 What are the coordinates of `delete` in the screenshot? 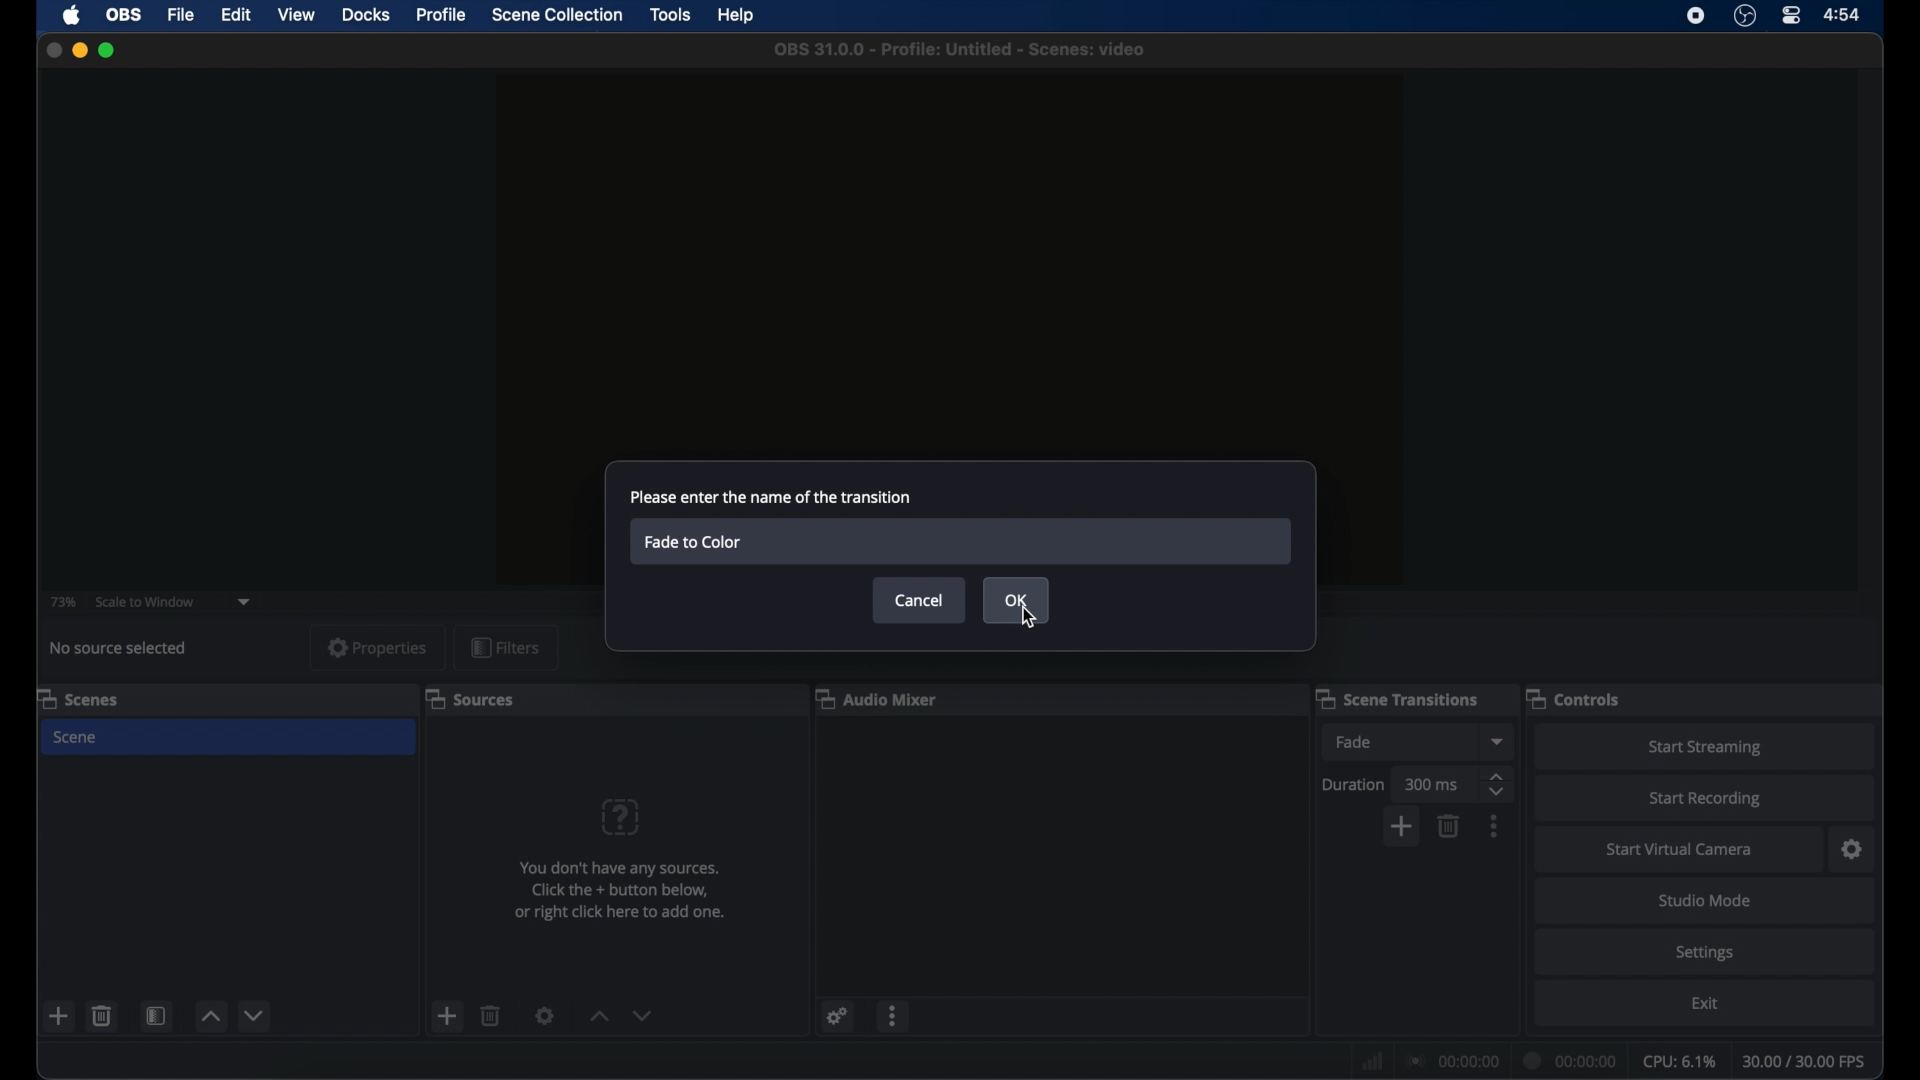 It's located at (491, 1015).